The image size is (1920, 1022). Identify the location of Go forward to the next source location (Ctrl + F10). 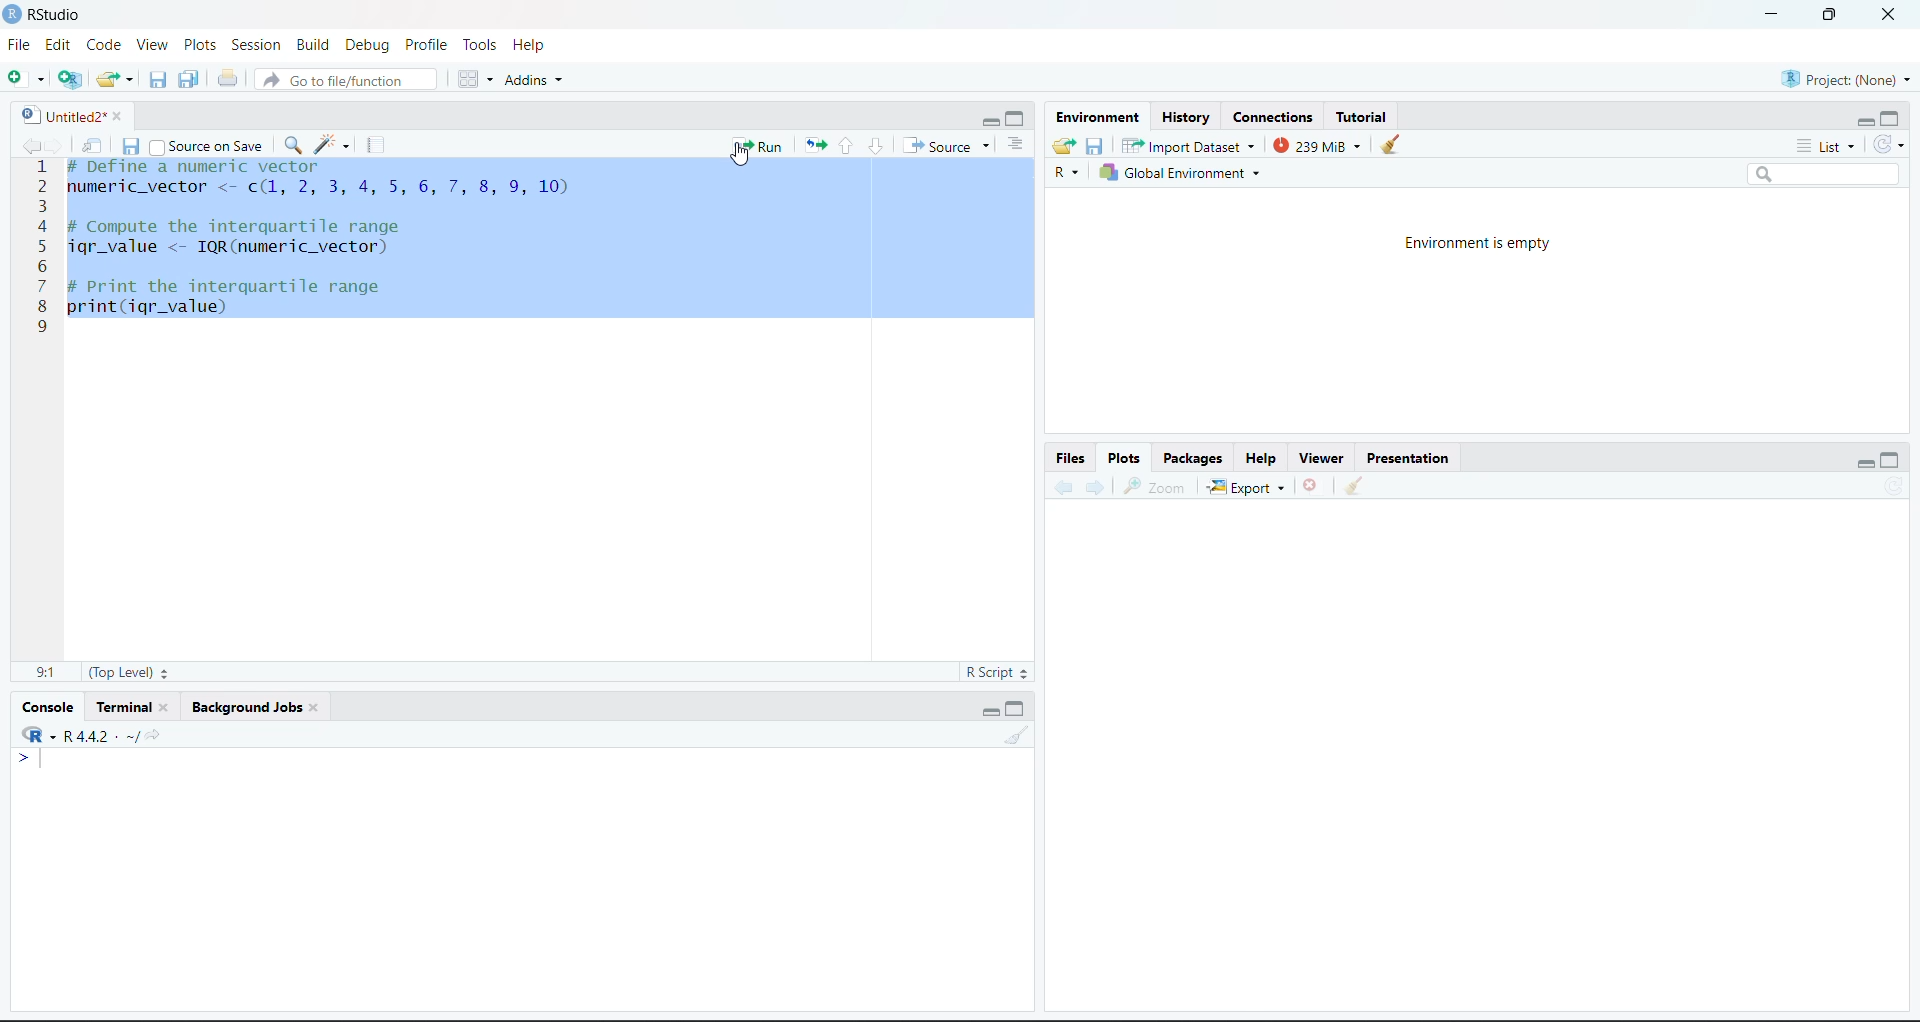
(57, 143).